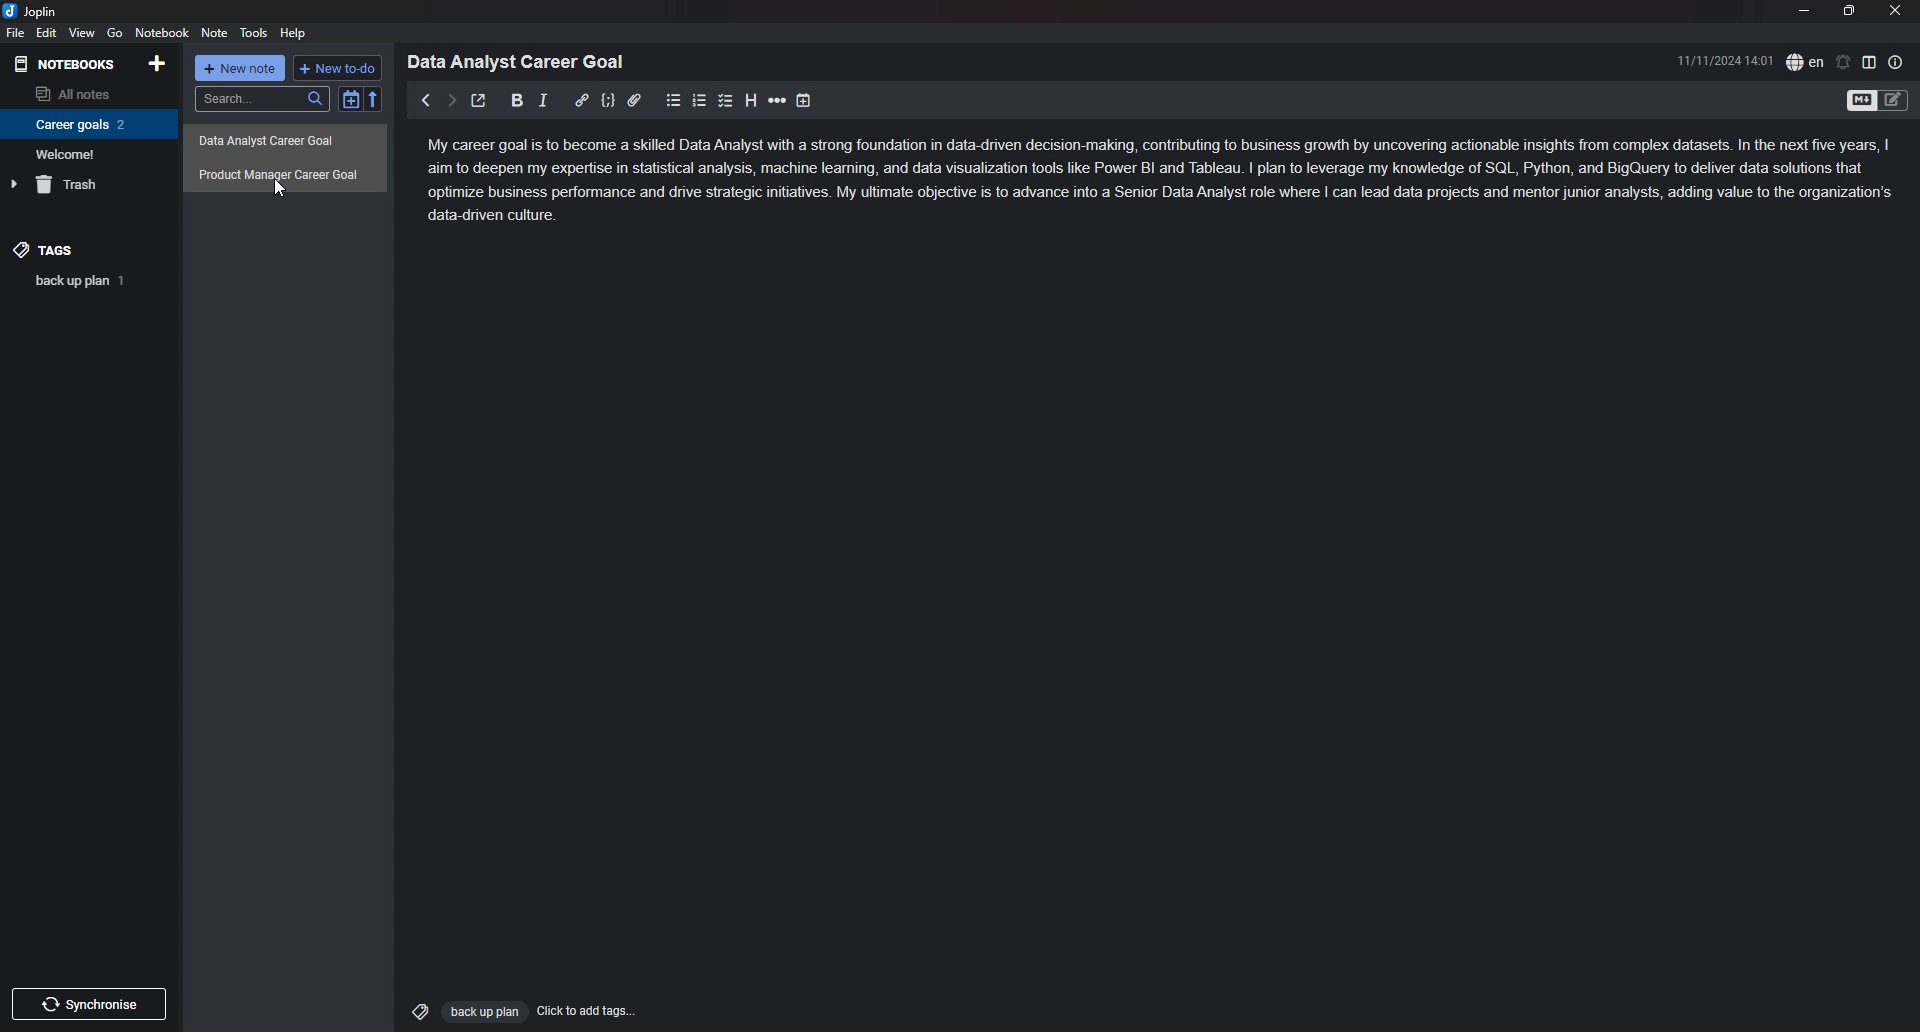 This screenshot has width=1920, height=1032. I want to click on 11/11/2024 14:01, so click(1726, 60).